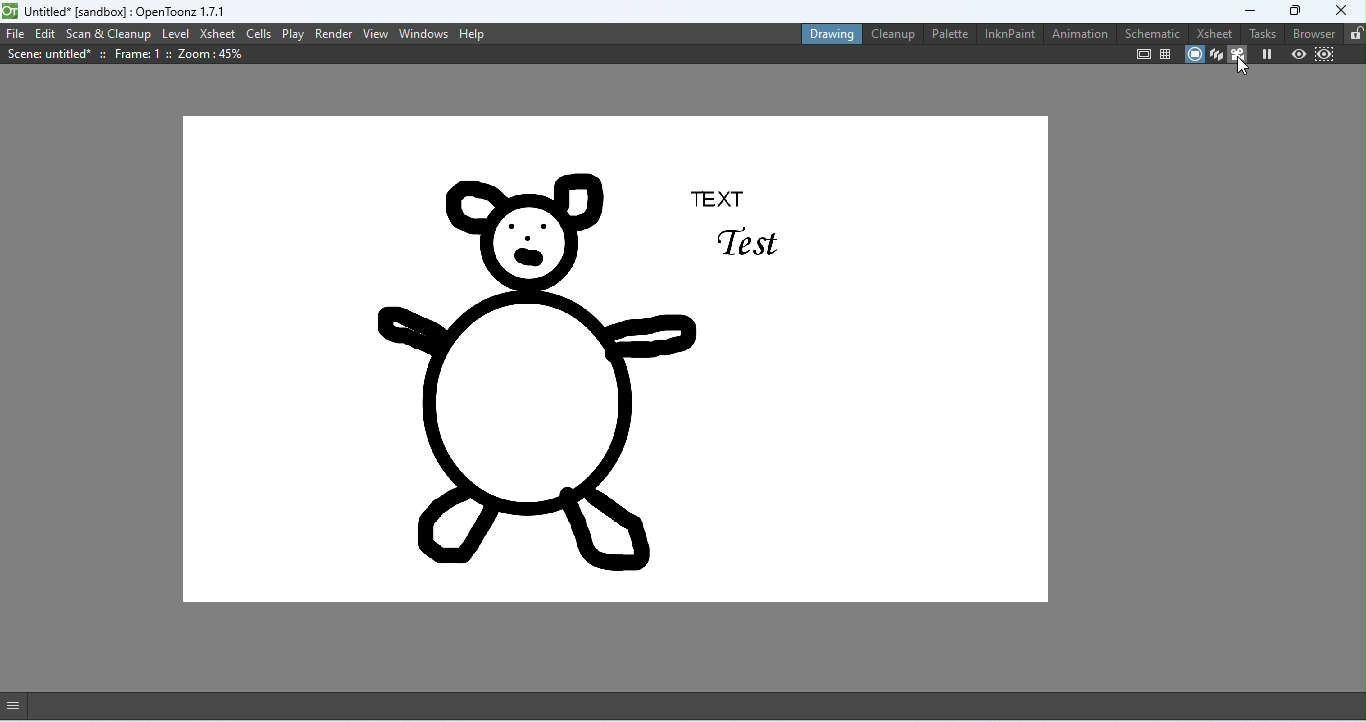 The width and height of the screenshot is (1366, 722). What do you see at coordinates (376, 33) in the screenshot?
I see `view` at bounding box center [376, 33].